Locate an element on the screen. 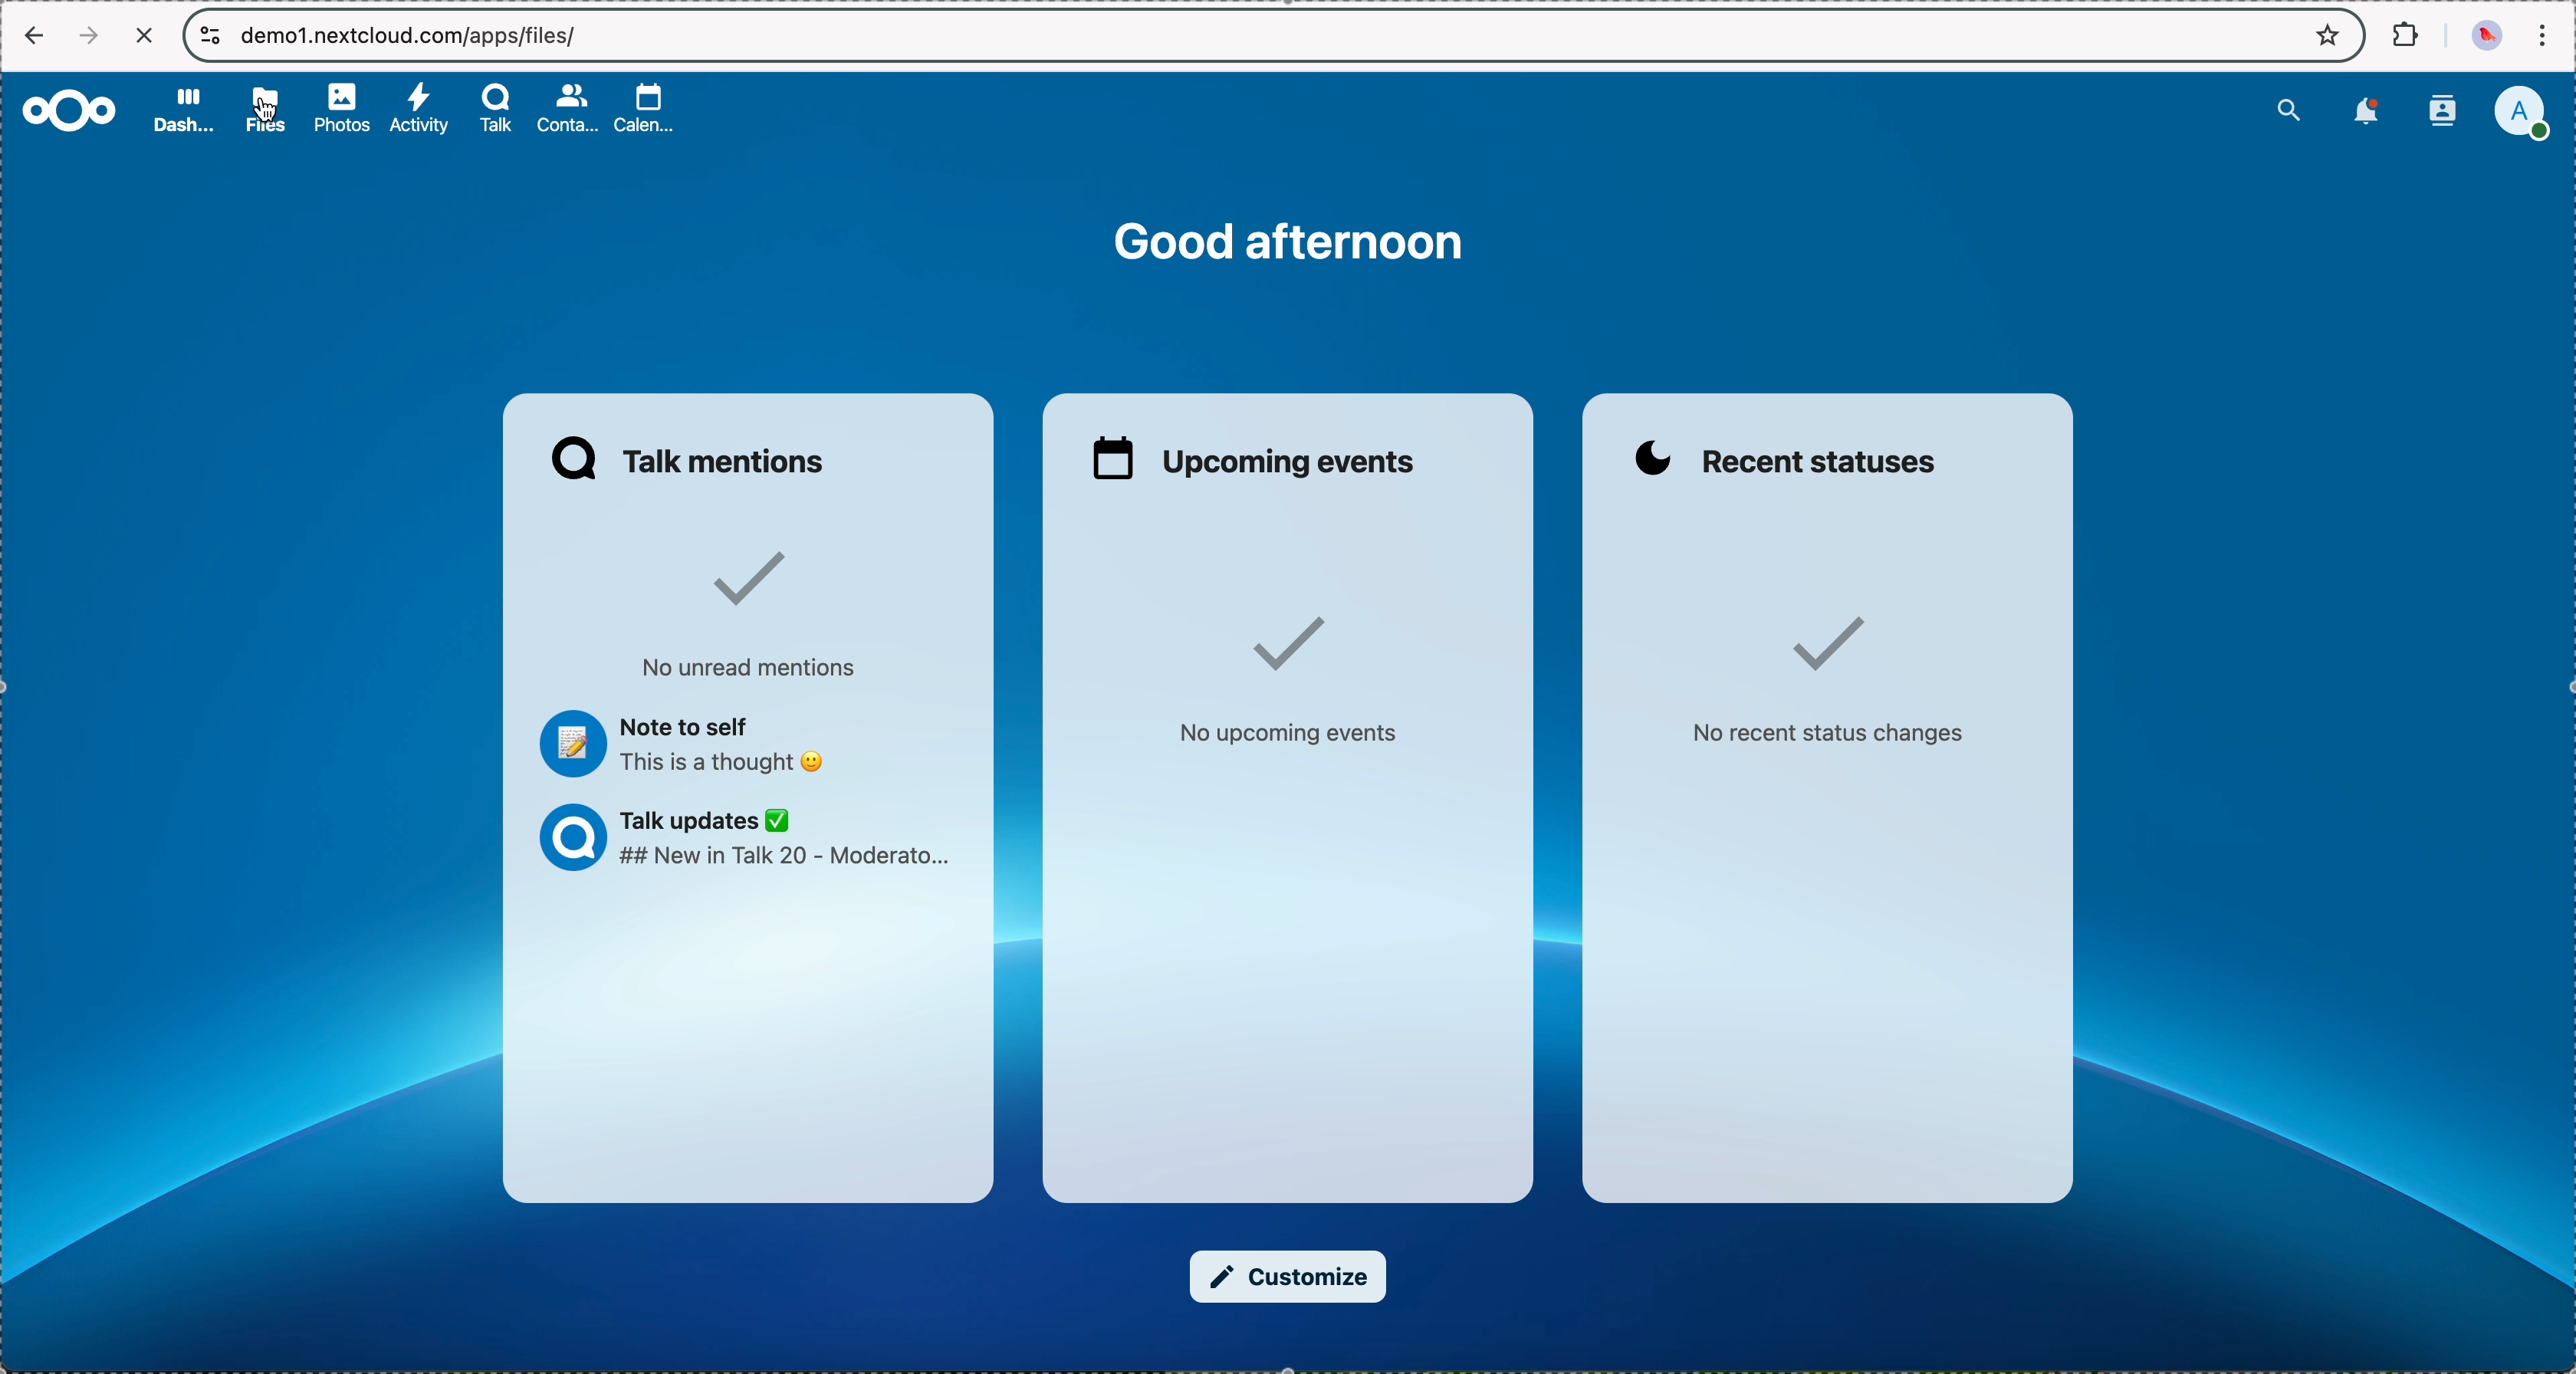  profile picture is located at coordinates (2484, 36).